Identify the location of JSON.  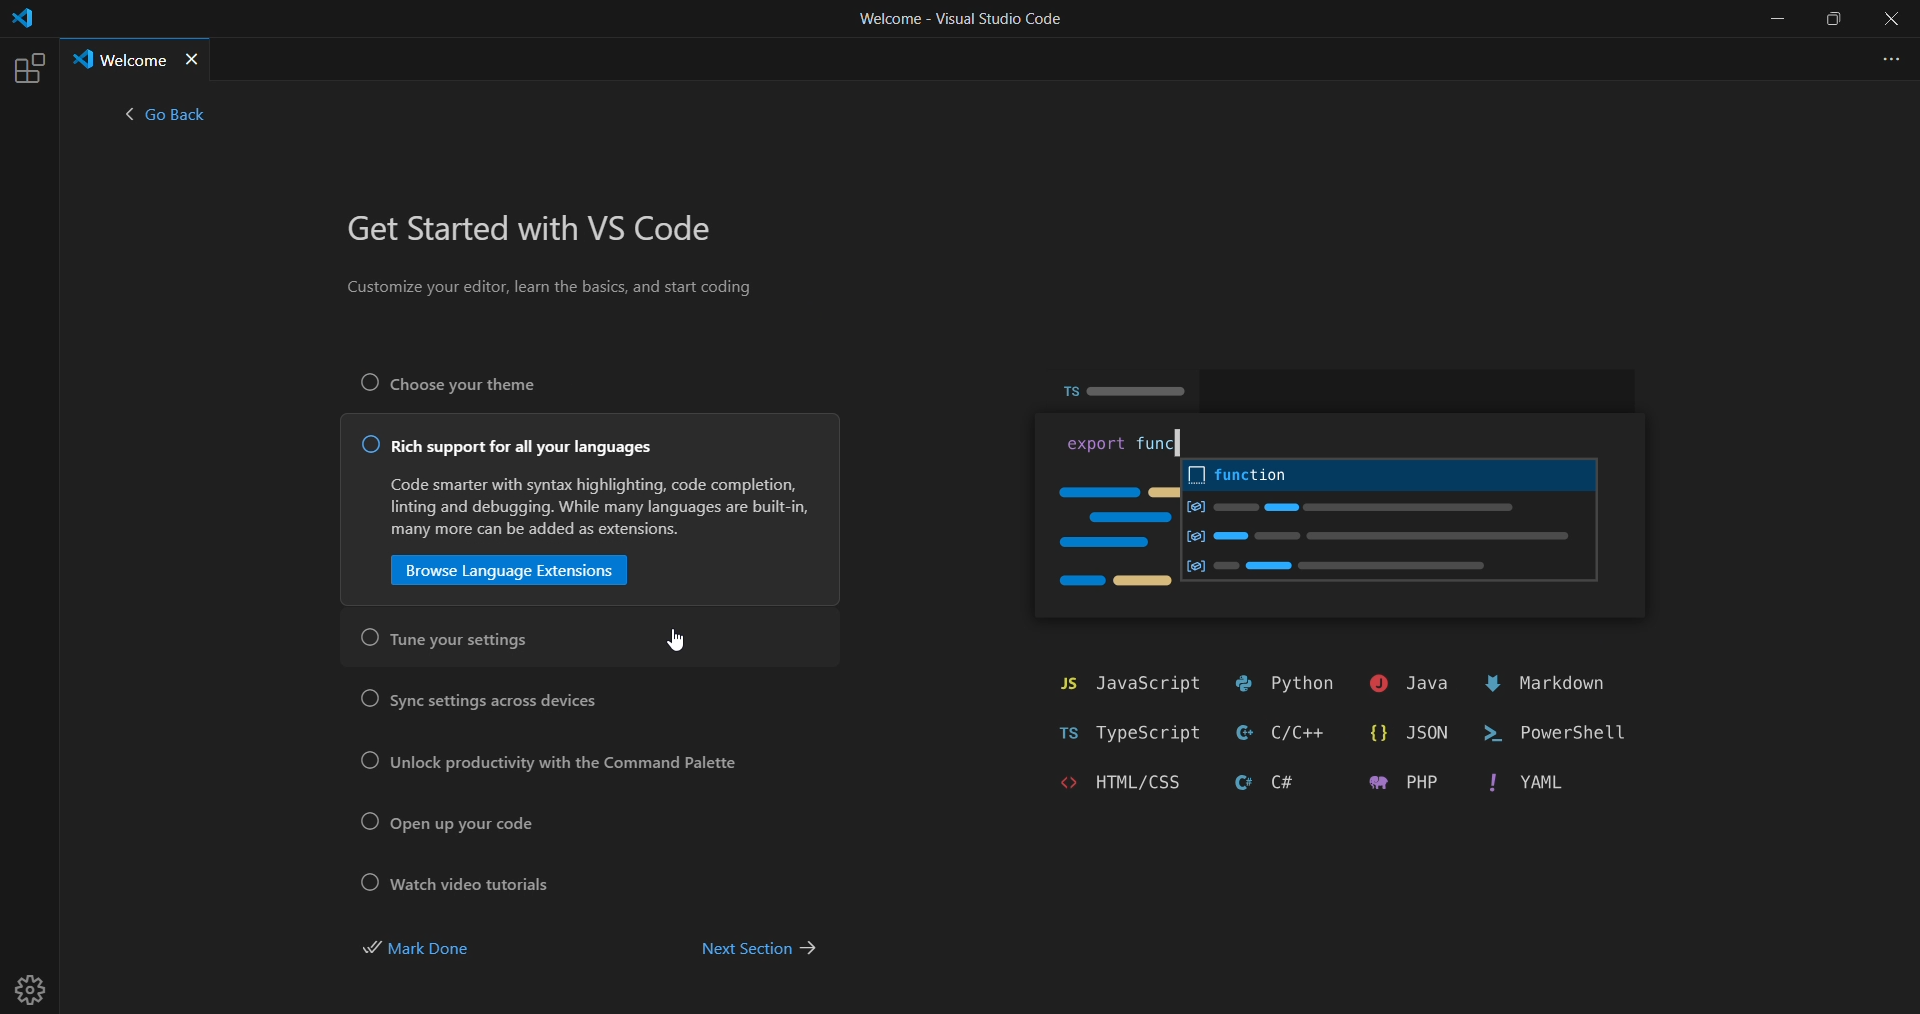
(1410, 736).